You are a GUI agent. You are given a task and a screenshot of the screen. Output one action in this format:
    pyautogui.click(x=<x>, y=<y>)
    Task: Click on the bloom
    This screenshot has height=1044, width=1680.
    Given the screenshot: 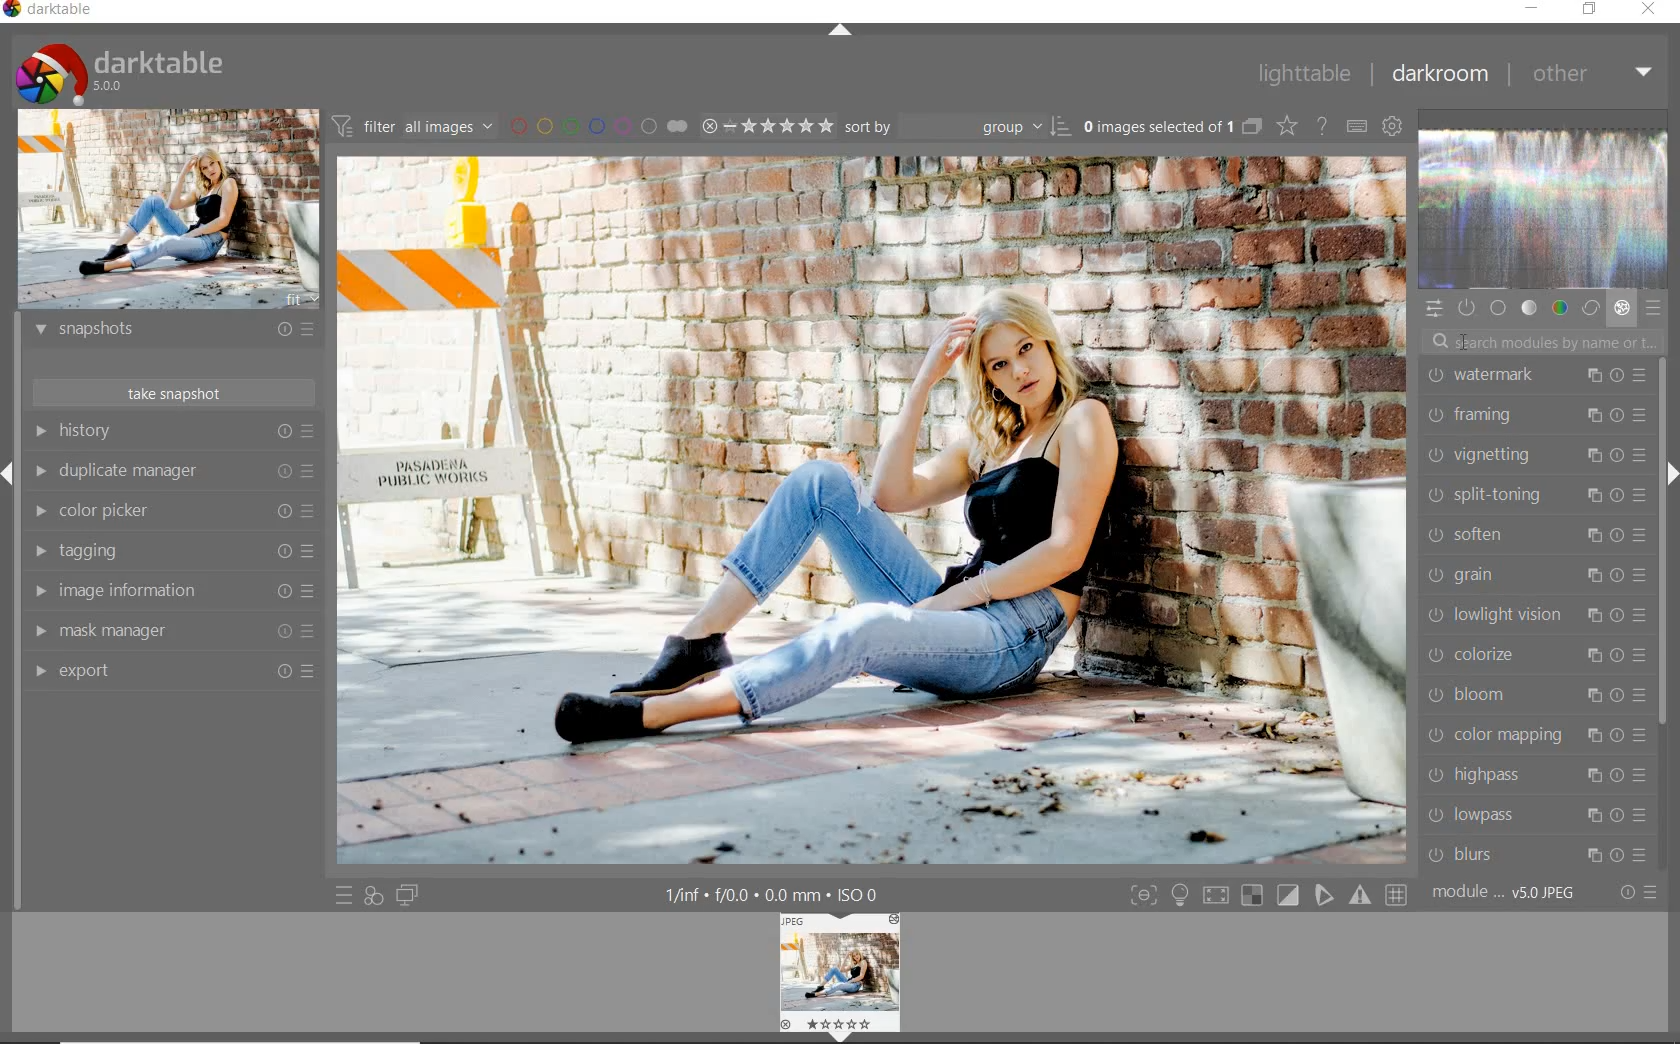 What is the action you would take?
    pyautogui.click(x=1535, y=694)
    